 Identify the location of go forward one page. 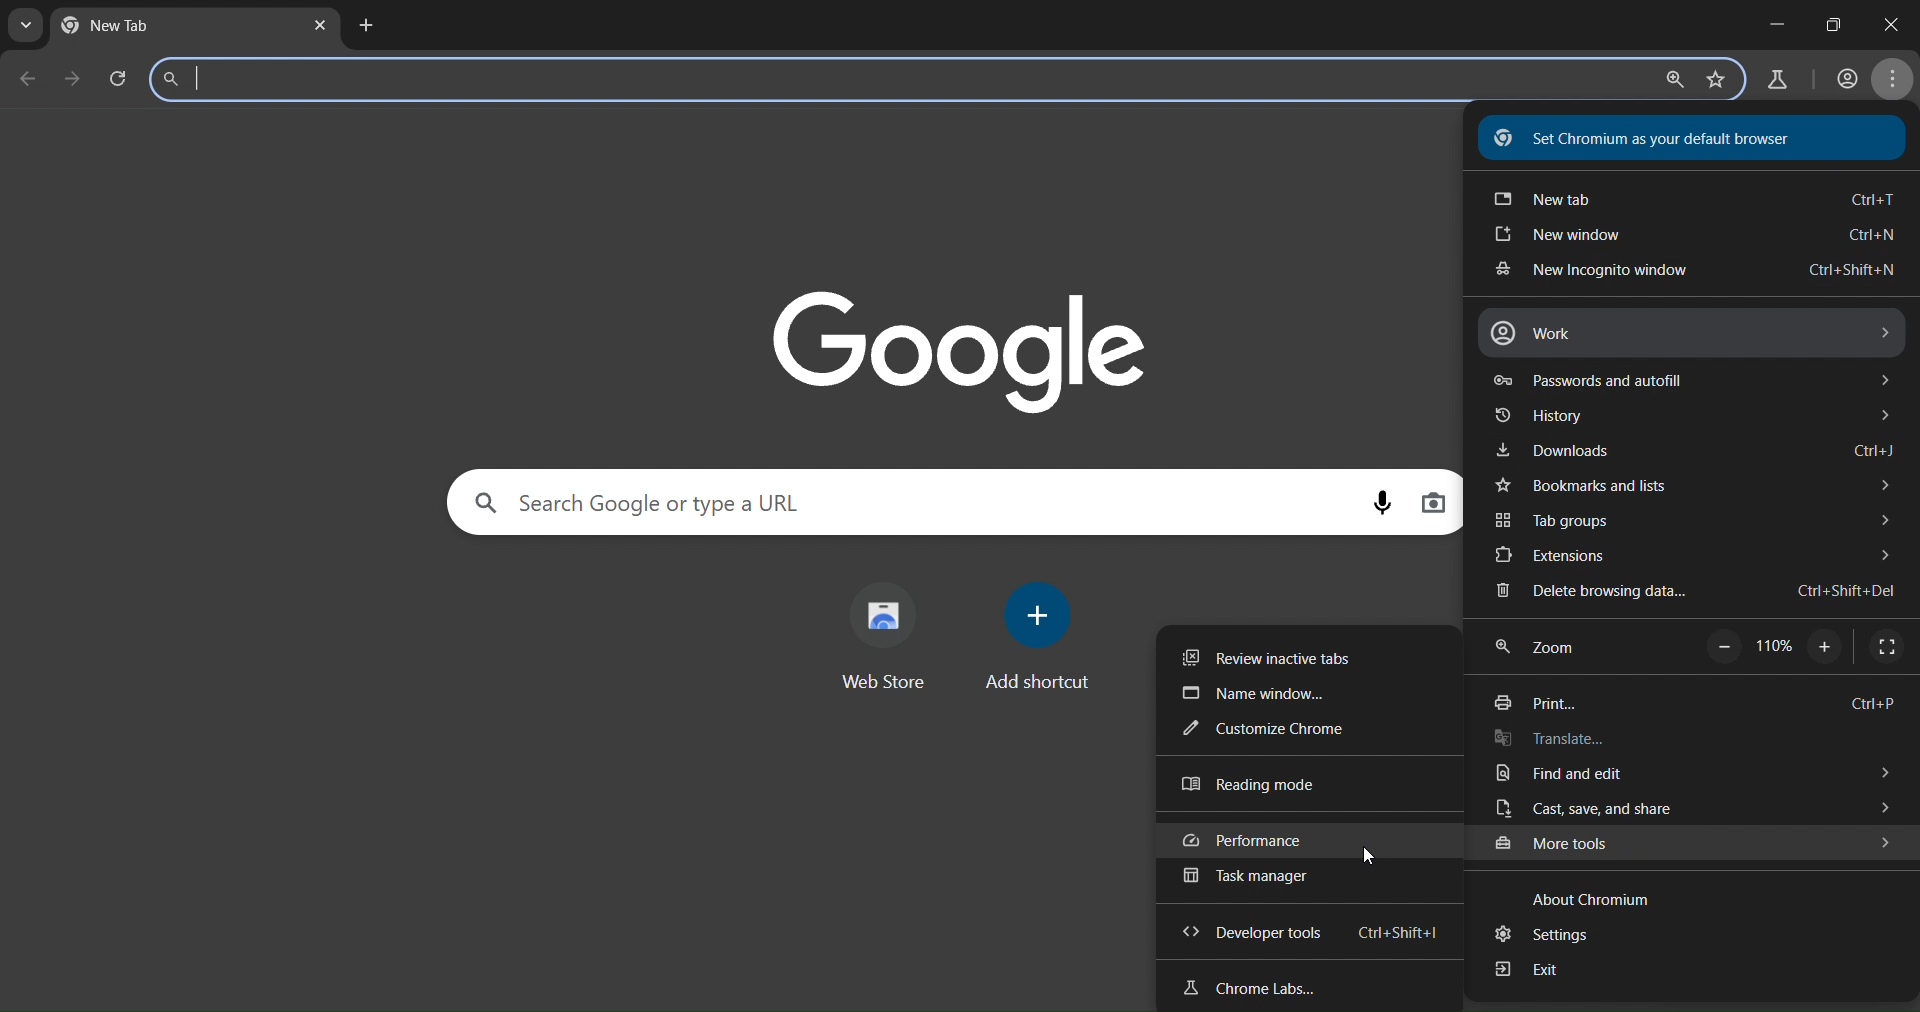
(76, 80).